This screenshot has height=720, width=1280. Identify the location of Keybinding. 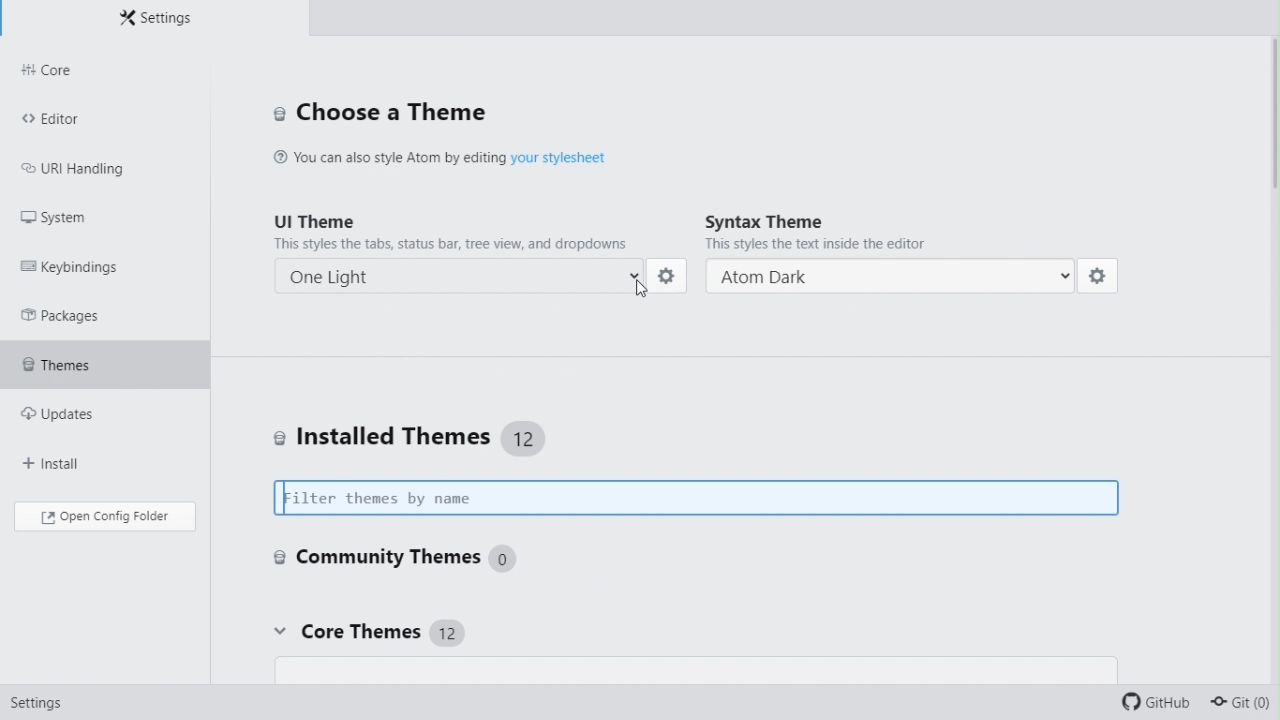
(79, 266).